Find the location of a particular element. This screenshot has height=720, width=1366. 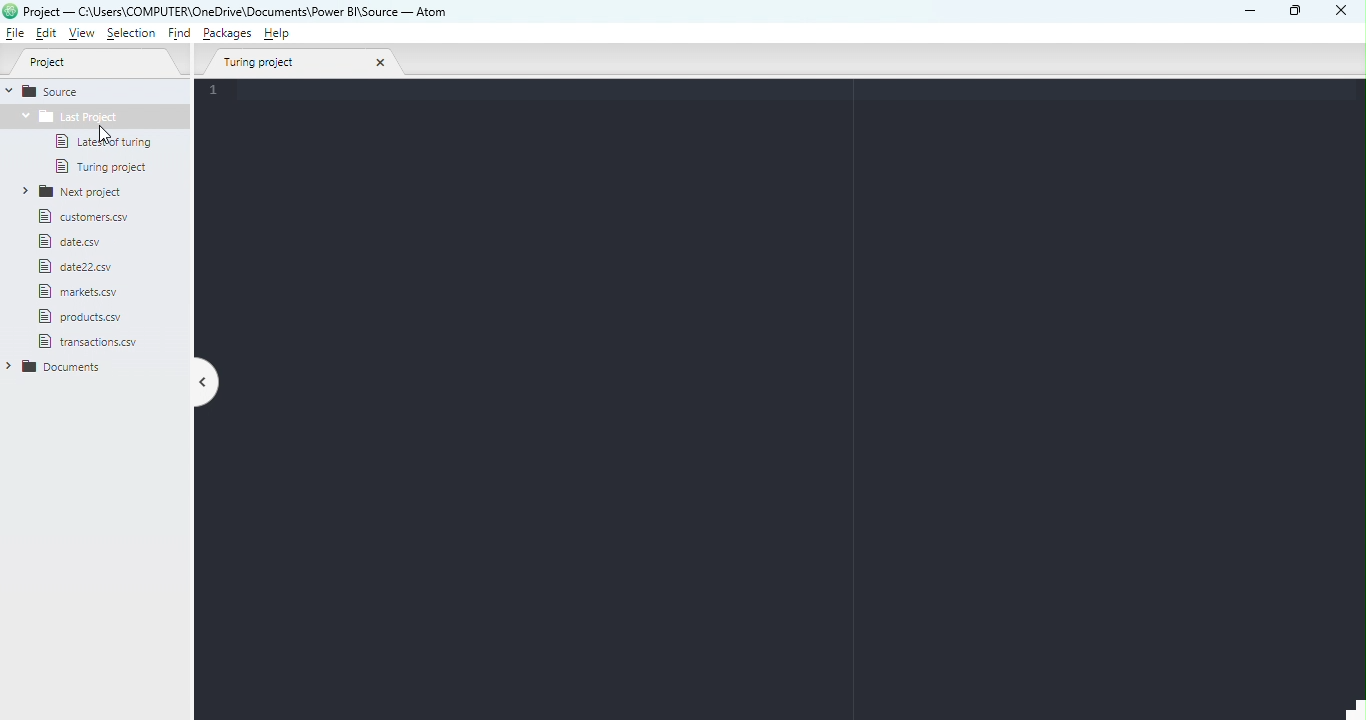

Toggle tree view is located at coordinates (208, 384).